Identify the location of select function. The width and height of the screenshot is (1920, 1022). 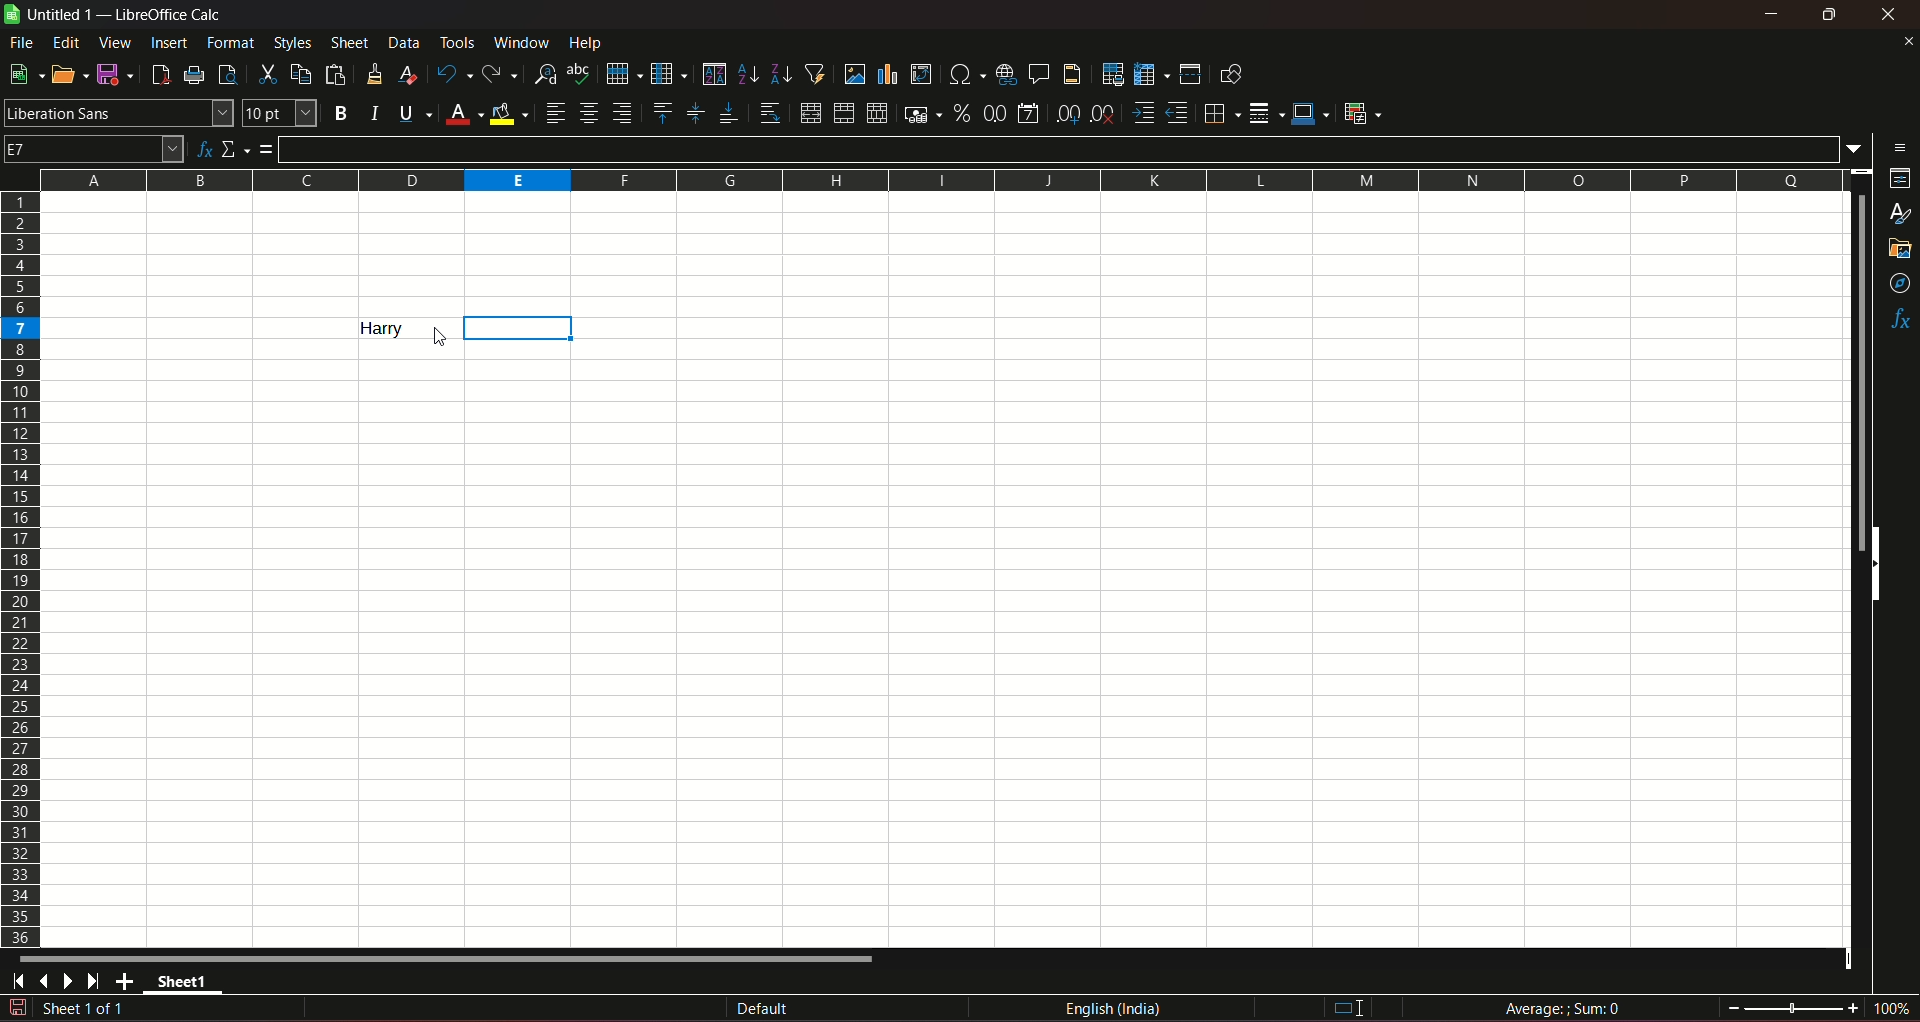
(236, 148).